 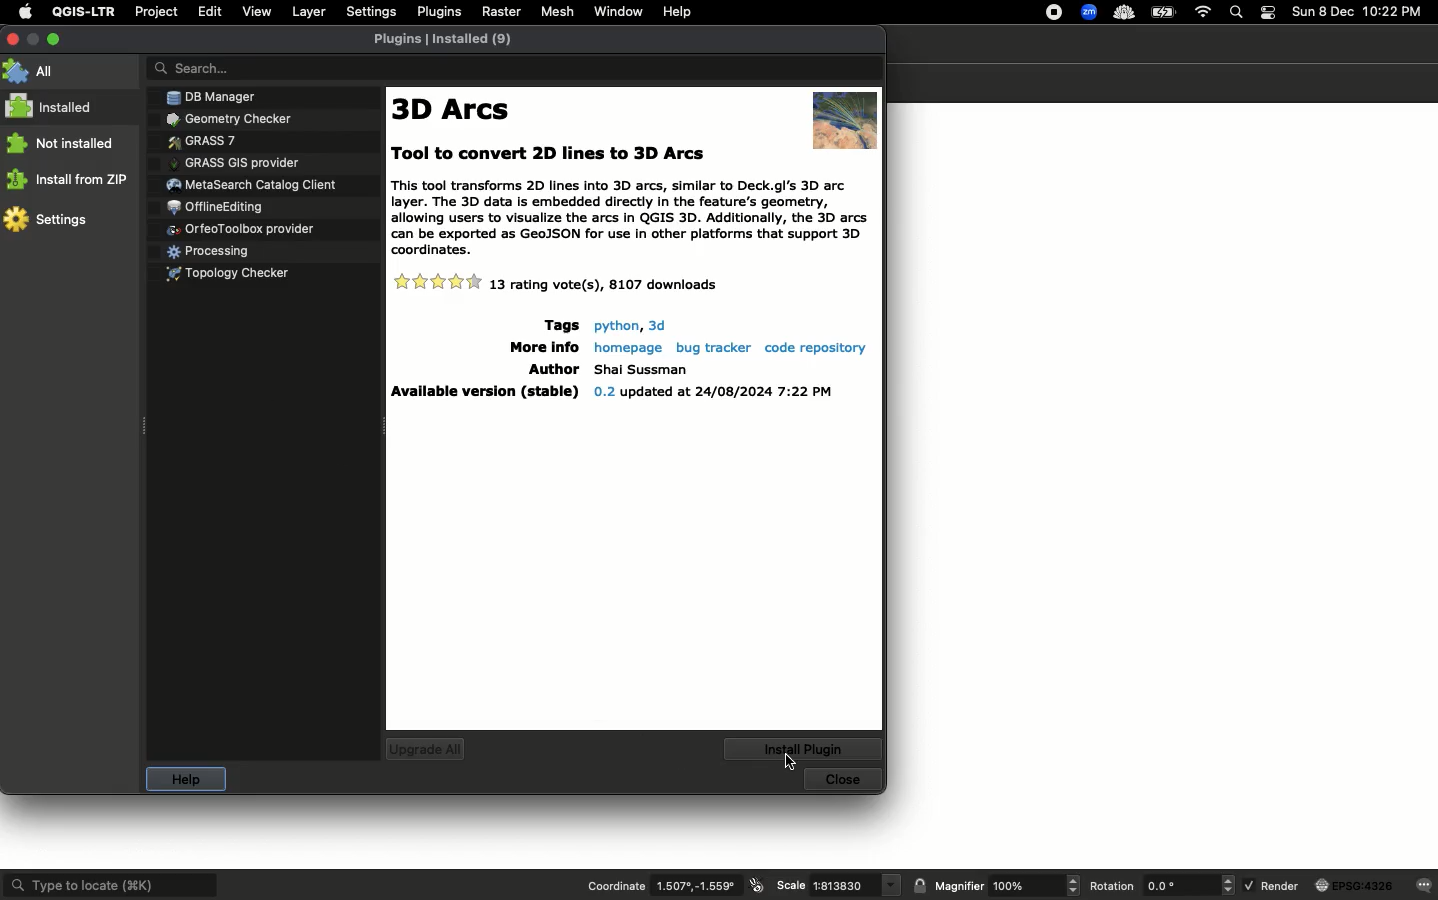 I want to click on cursor, so click(x=785, y=763).